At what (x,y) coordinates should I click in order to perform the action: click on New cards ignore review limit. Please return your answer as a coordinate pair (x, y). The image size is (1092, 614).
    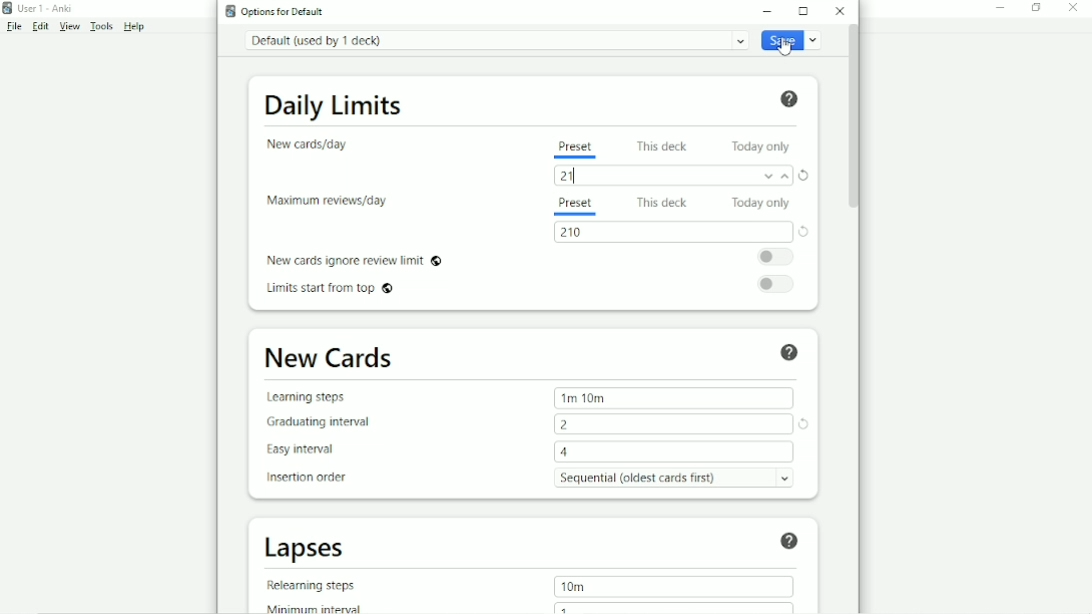
    Looking at the image, I should click on (355, 261).